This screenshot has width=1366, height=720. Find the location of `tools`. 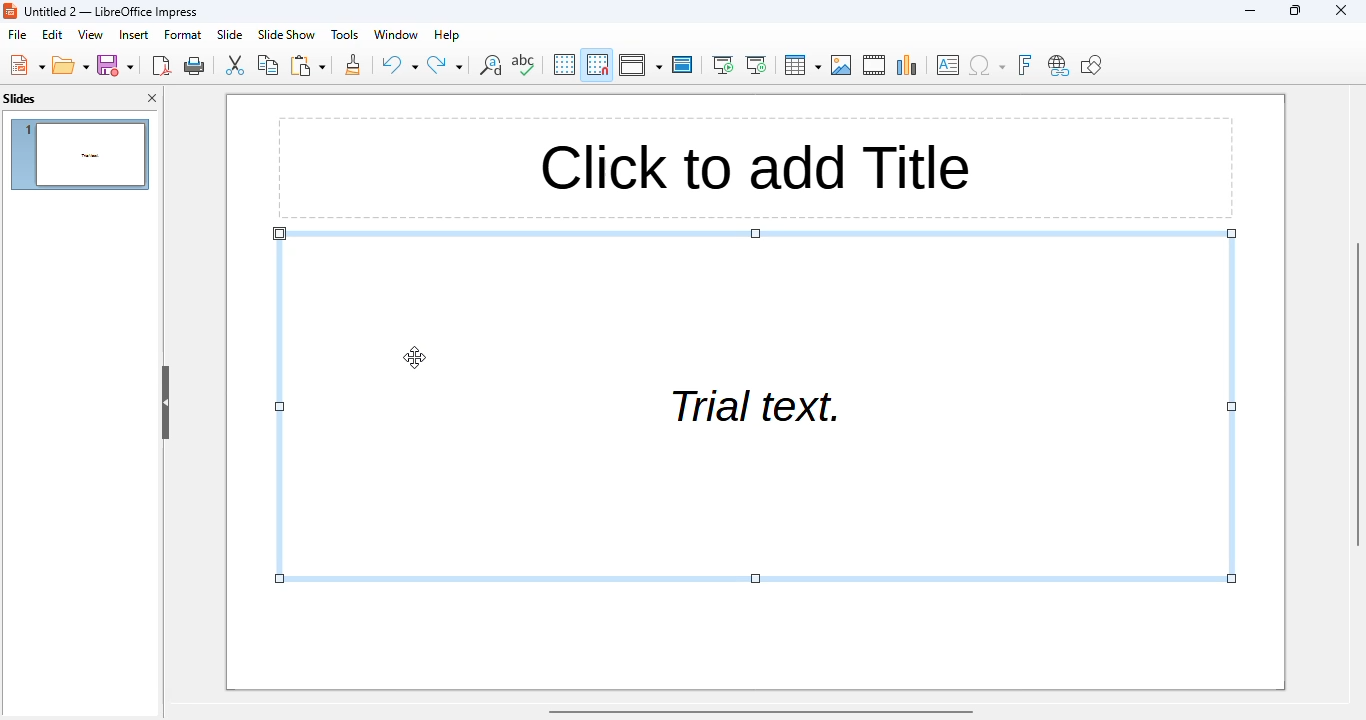

tools is located at coordinates (343, 34).